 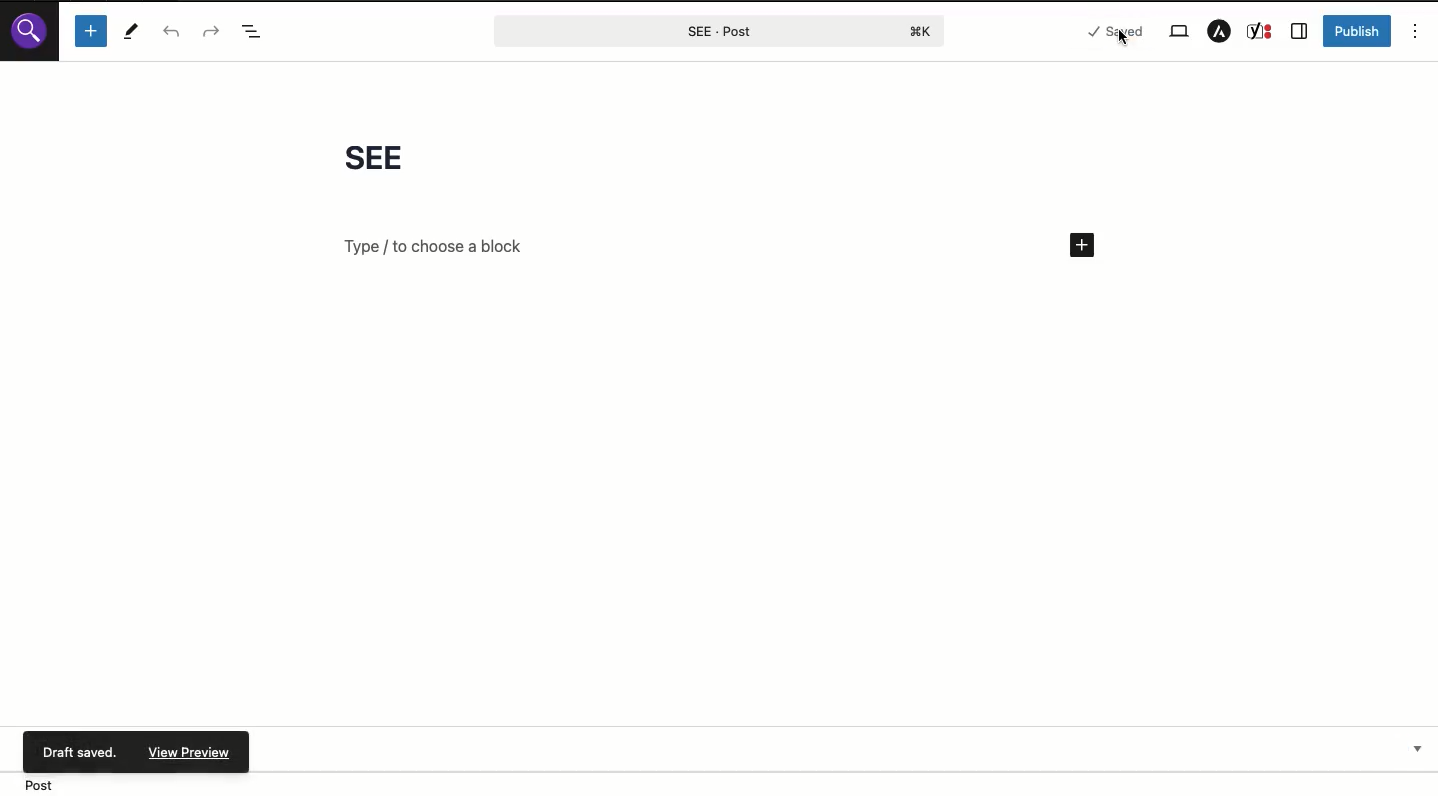 I want to click on Tools, so click(x=132, y=31).